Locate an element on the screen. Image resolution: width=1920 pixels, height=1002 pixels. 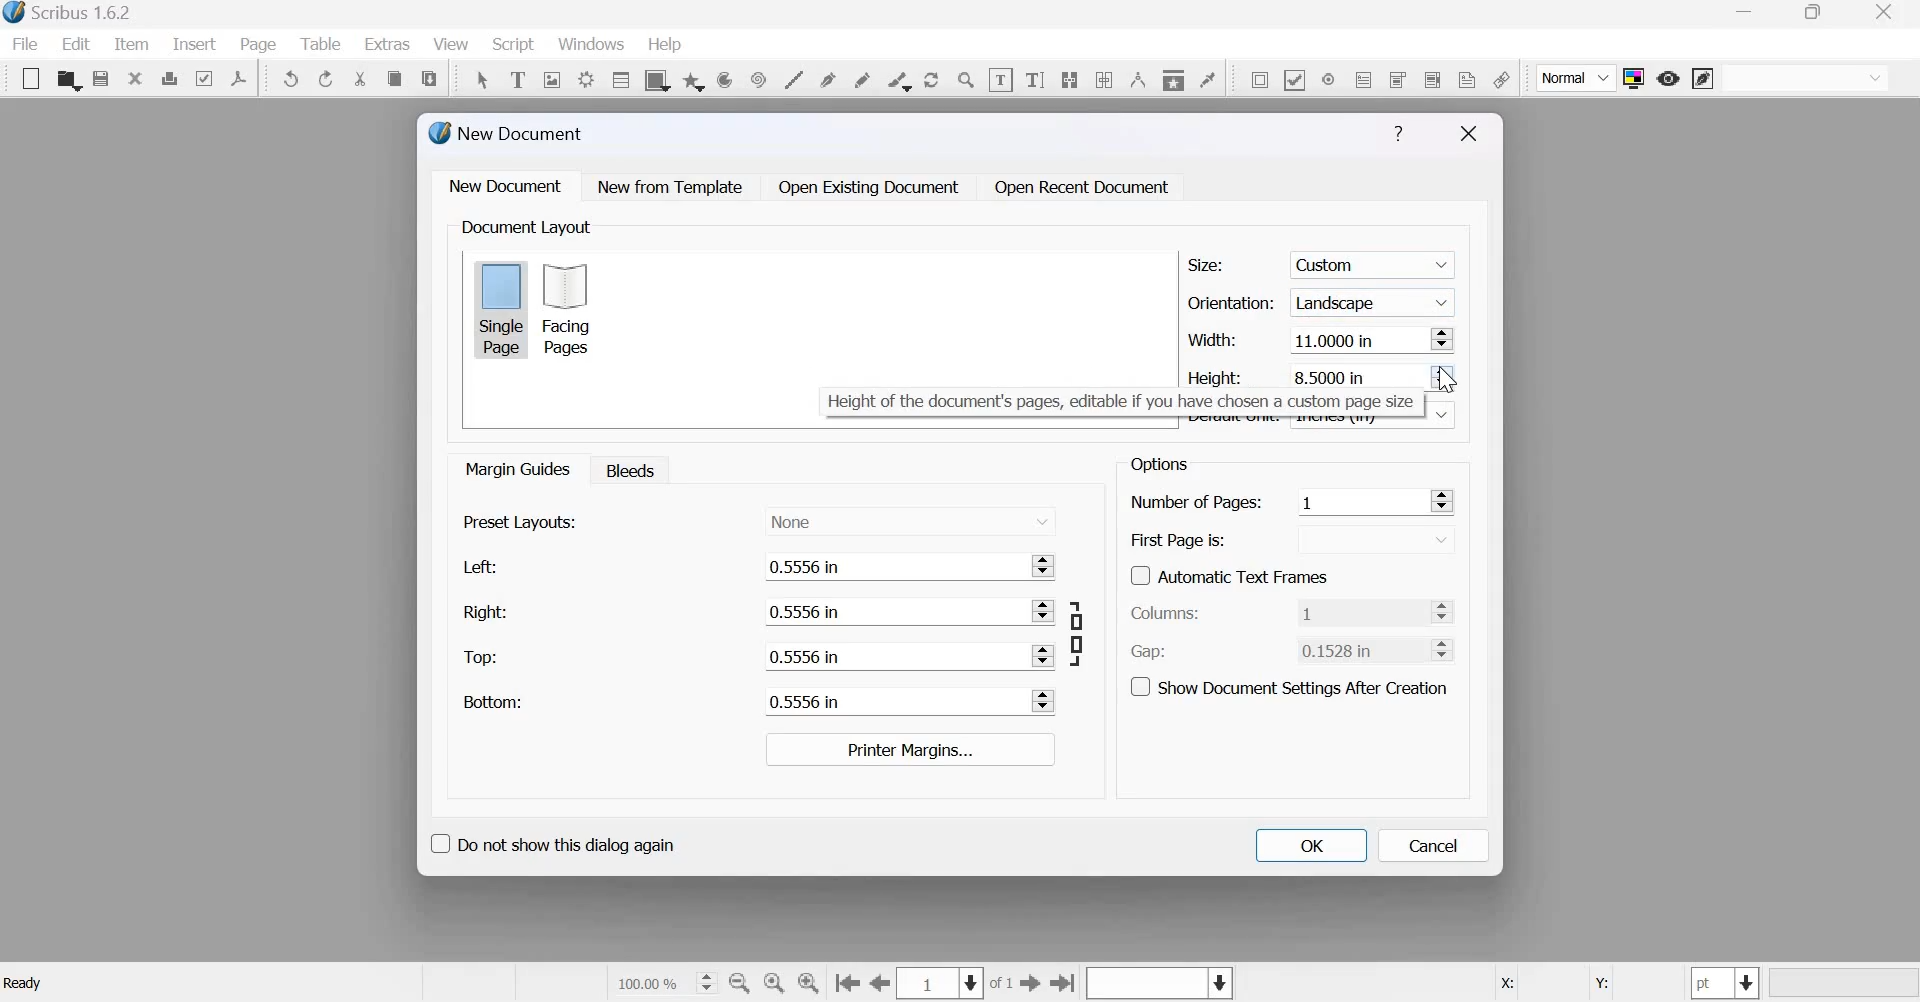
zoom in by the stepping value in Tools preferences is located at coordinates (810, 983).